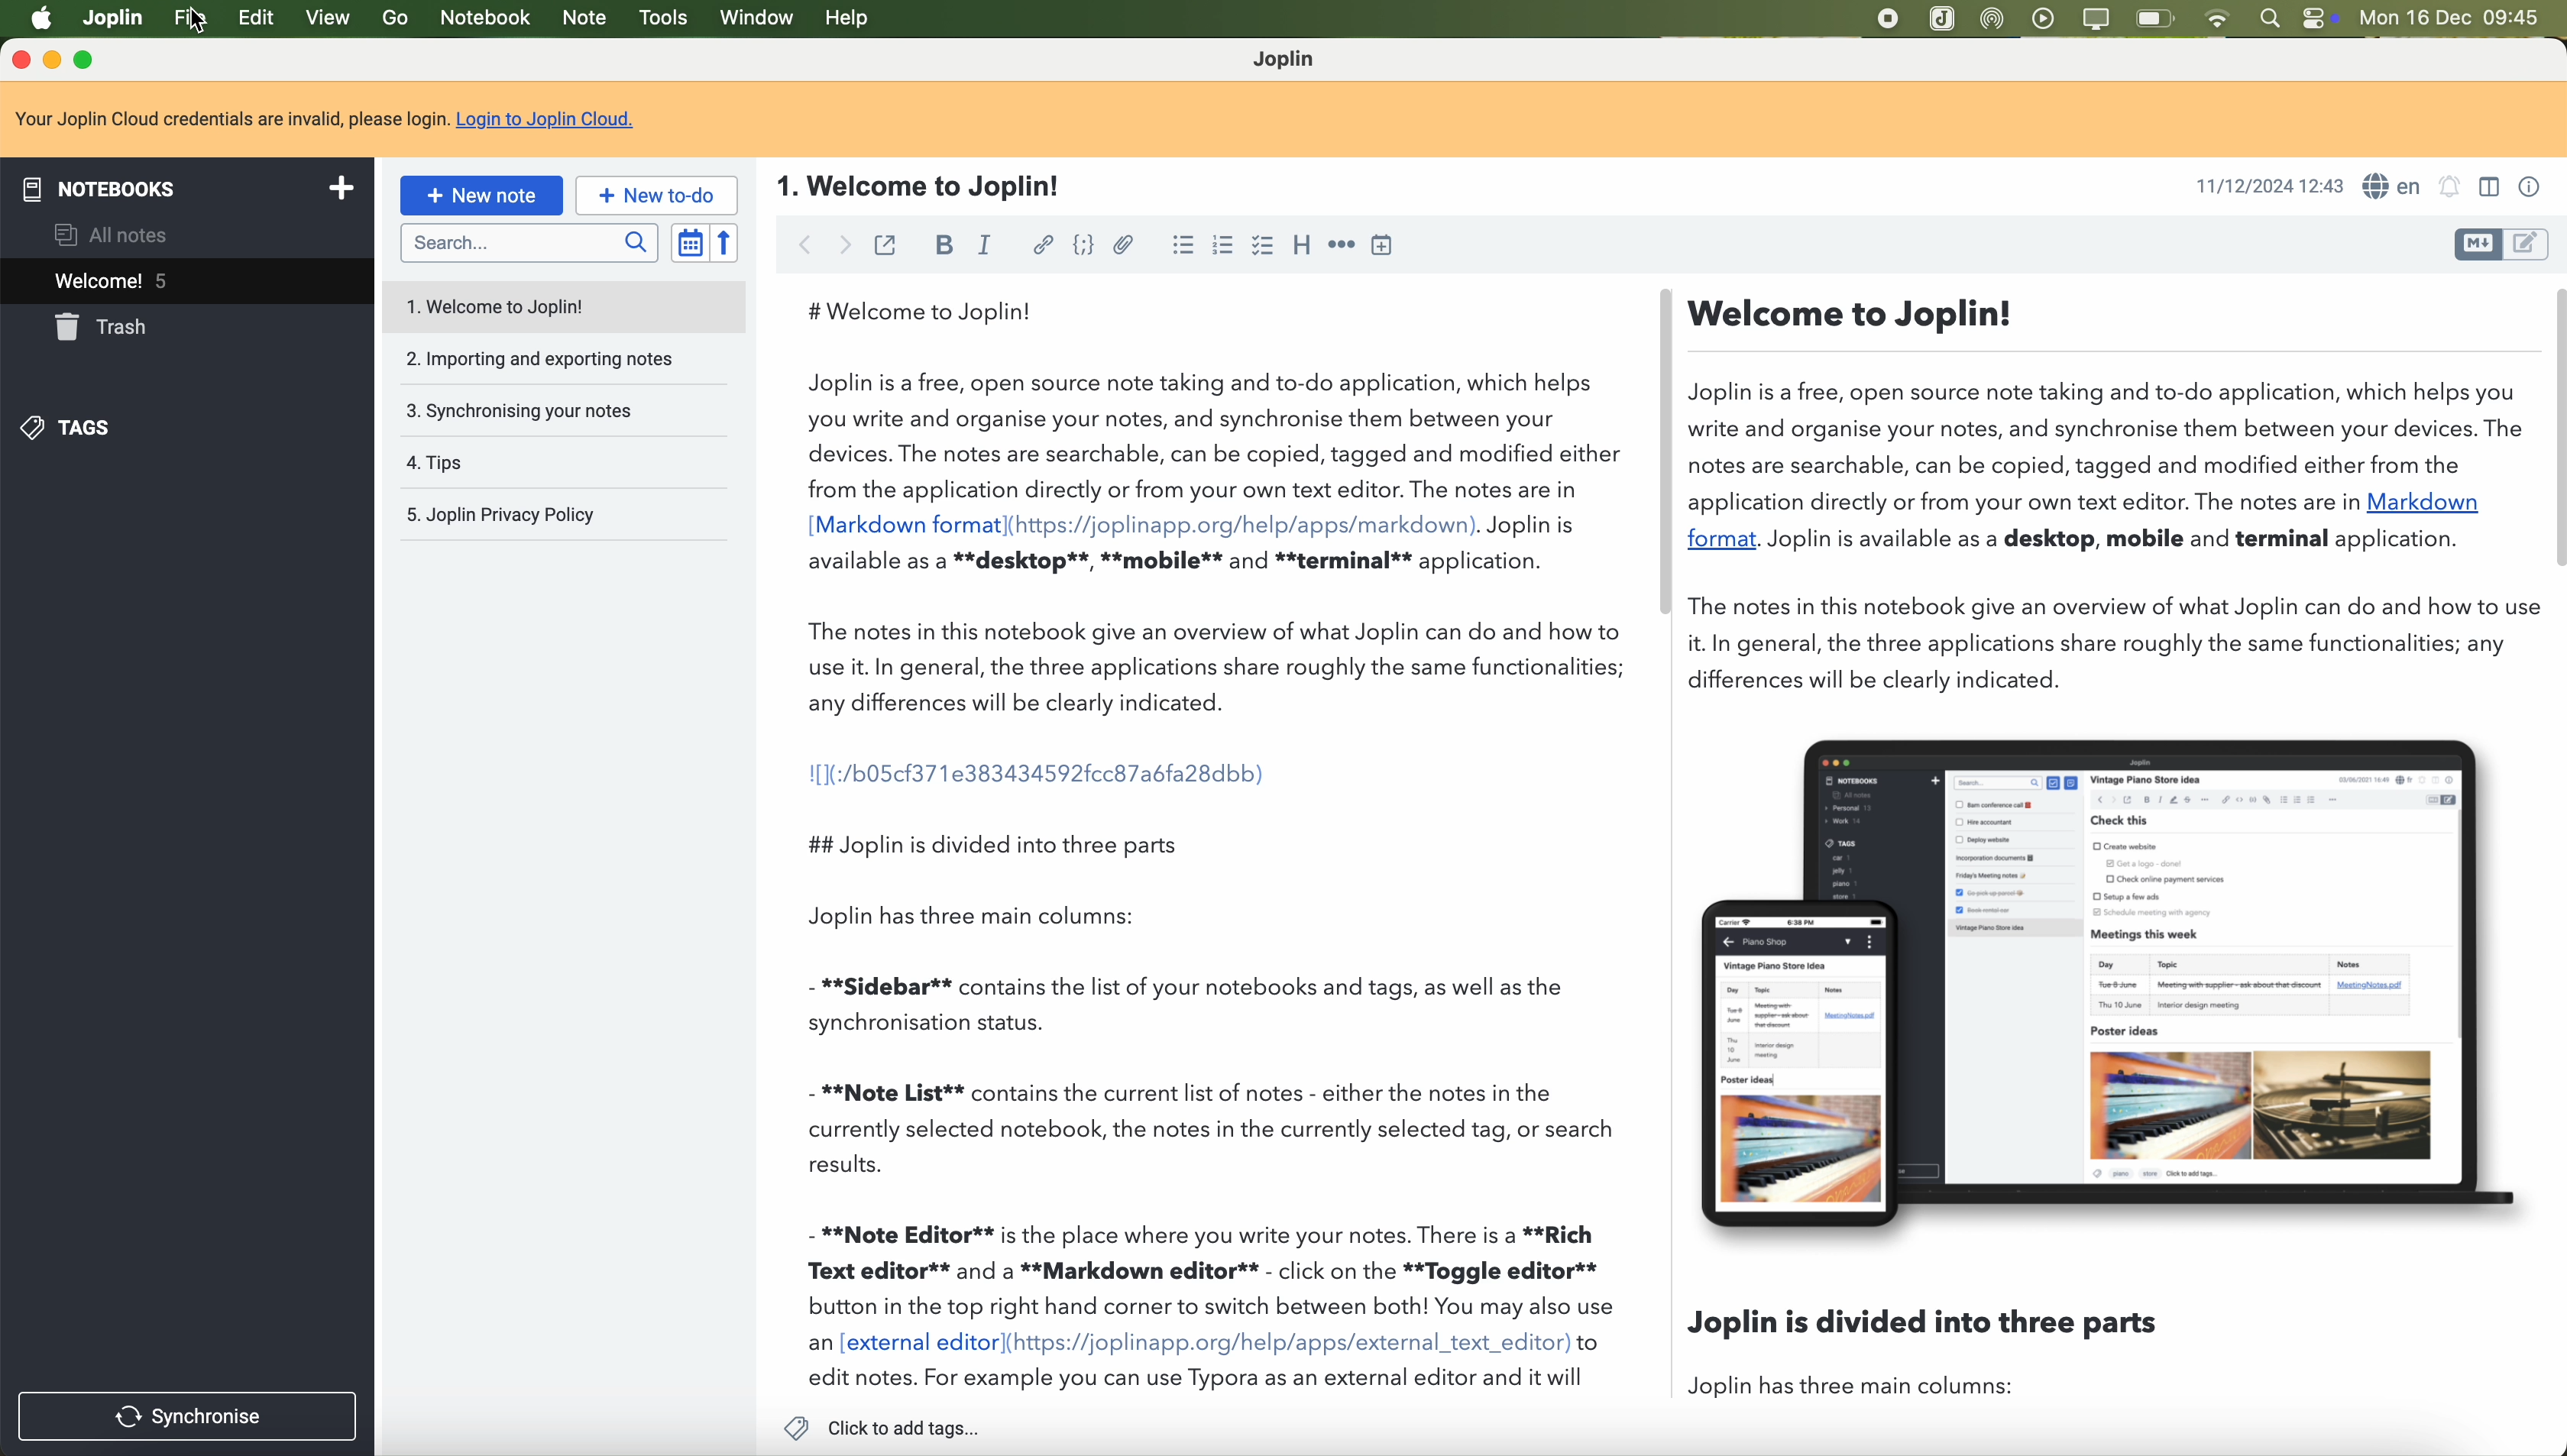 The width and height of the screenshot is (2567, 1456). I want to click on window, so click(757, 20).